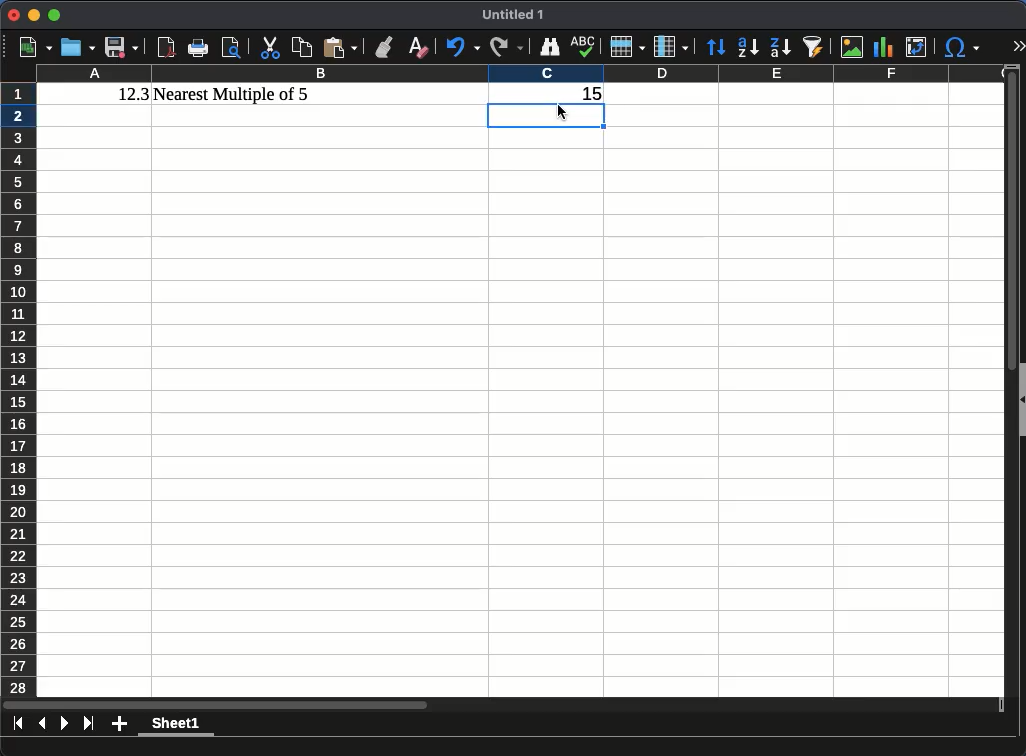 This screenshot has height=756, width=1026. Describe the element at coordinates (812, 46) in the screenshot. I see `autofilter` at that location.